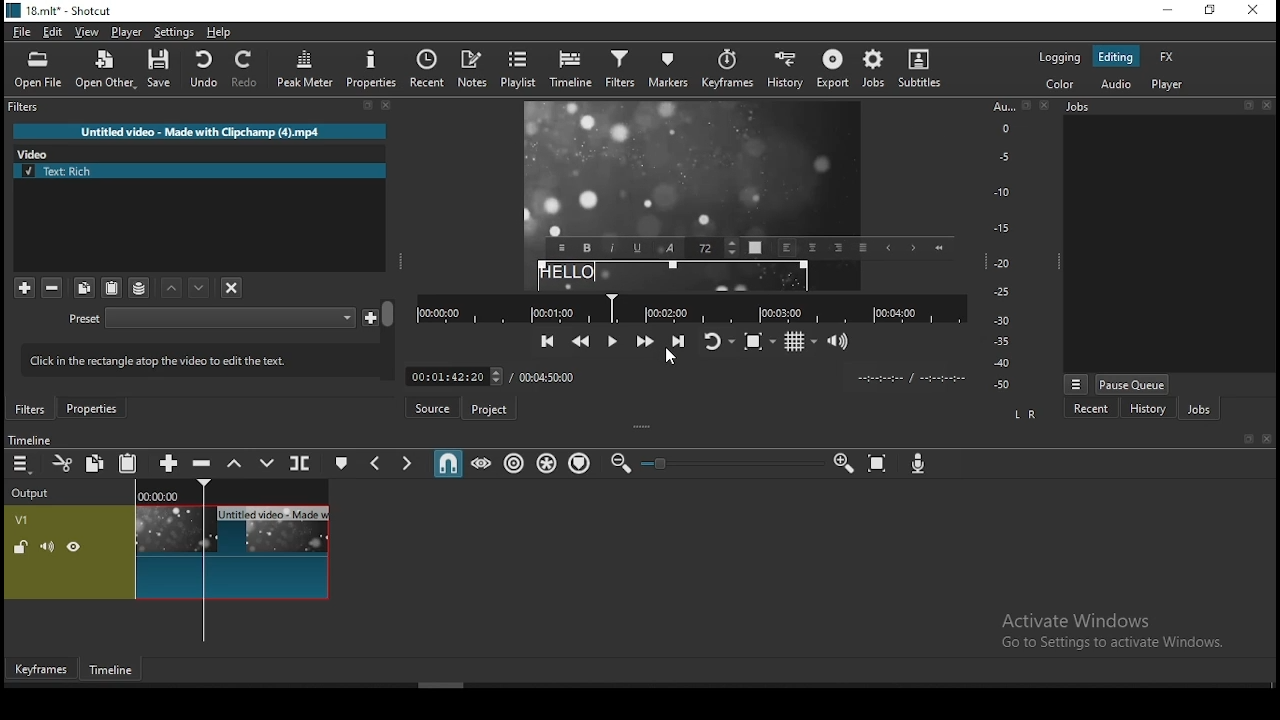 This screenshot has width=1280, height=720. Describe the element at coordinates (85, 320) in the screenshot. I see `Preset` at that location.